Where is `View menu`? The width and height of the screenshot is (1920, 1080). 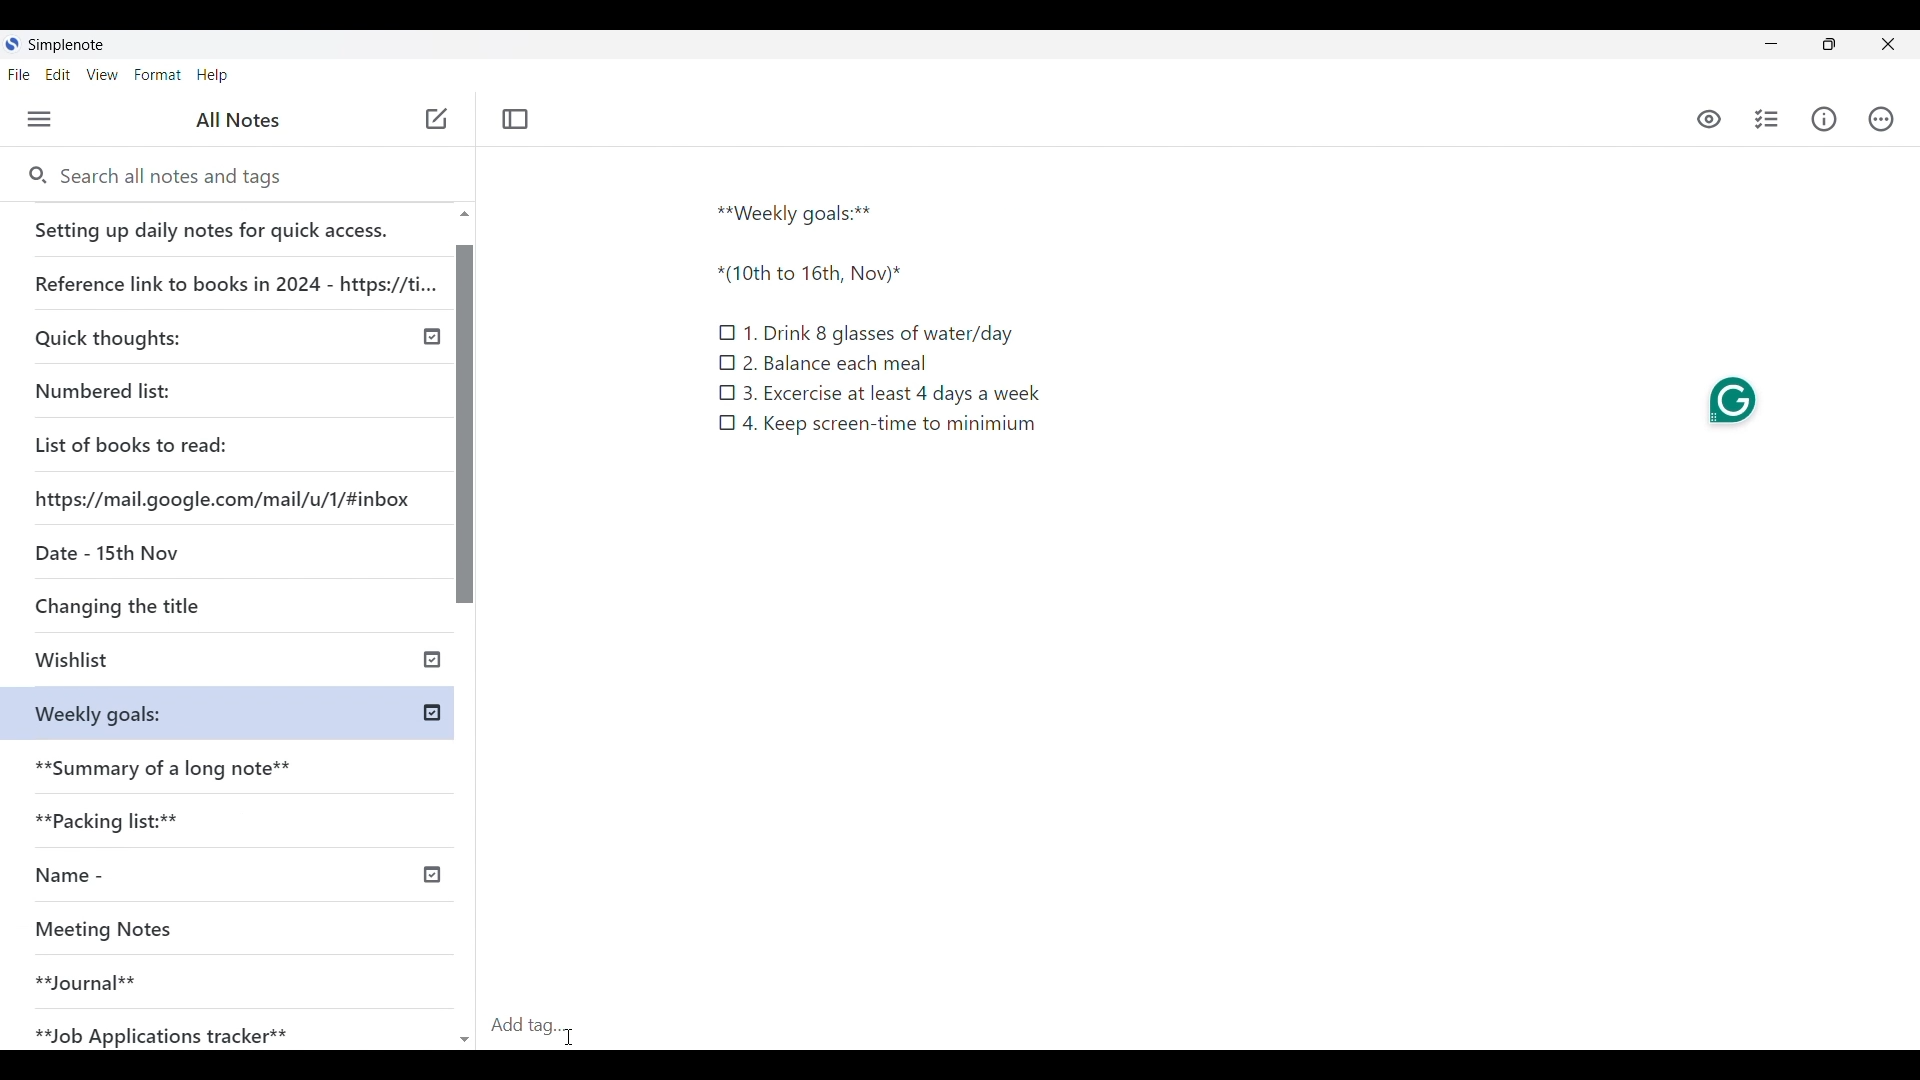 View menu is located at coordinates (102, 75).